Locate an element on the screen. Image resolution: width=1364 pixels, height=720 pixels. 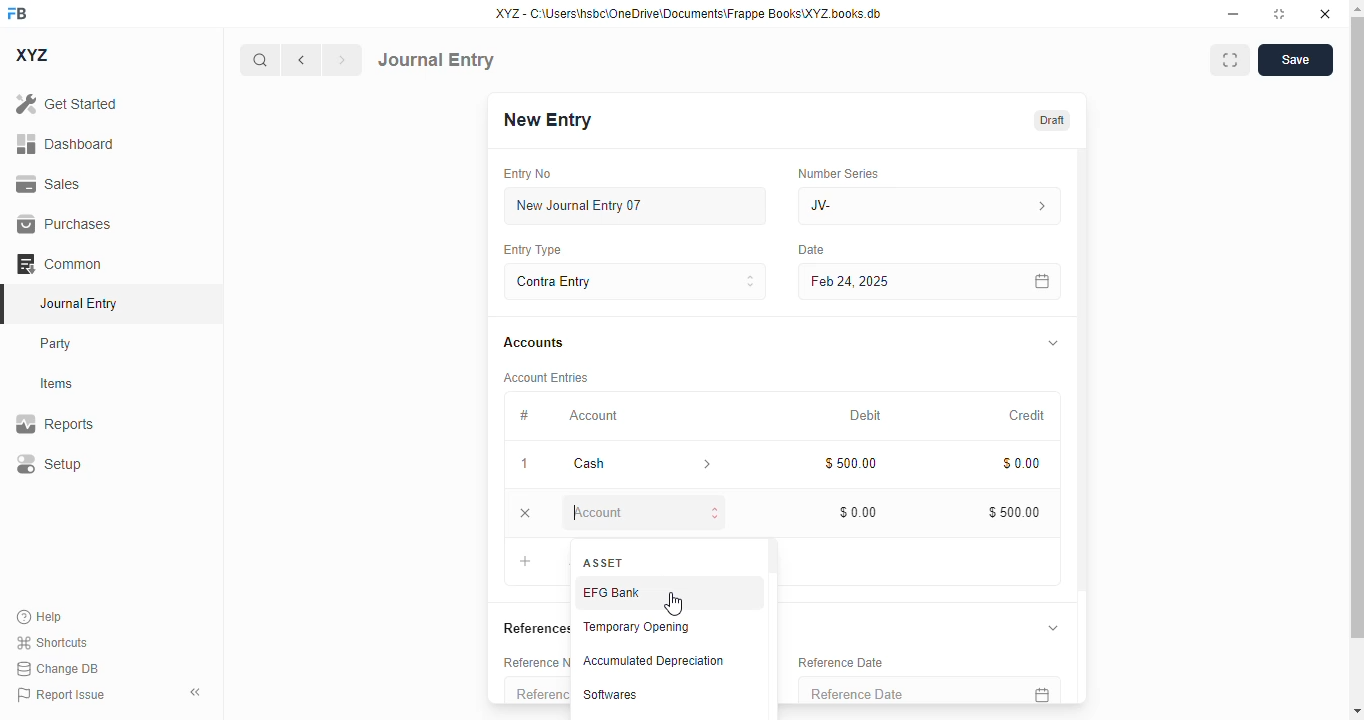
FB - logo is located at coordinates (17, 13).